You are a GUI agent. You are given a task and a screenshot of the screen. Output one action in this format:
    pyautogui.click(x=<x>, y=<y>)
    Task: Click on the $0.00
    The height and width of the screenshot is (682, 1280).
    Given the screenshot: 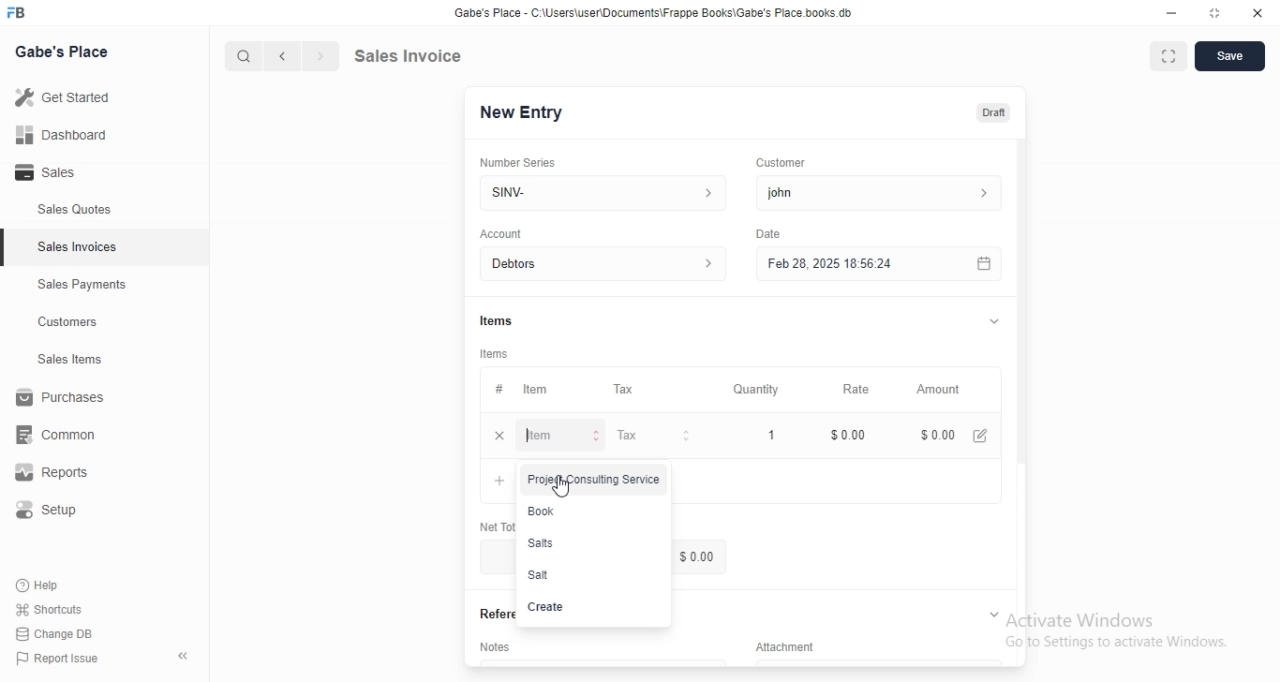 What is the action you would take?
    pyautogui.click(x=698, y=558)
    